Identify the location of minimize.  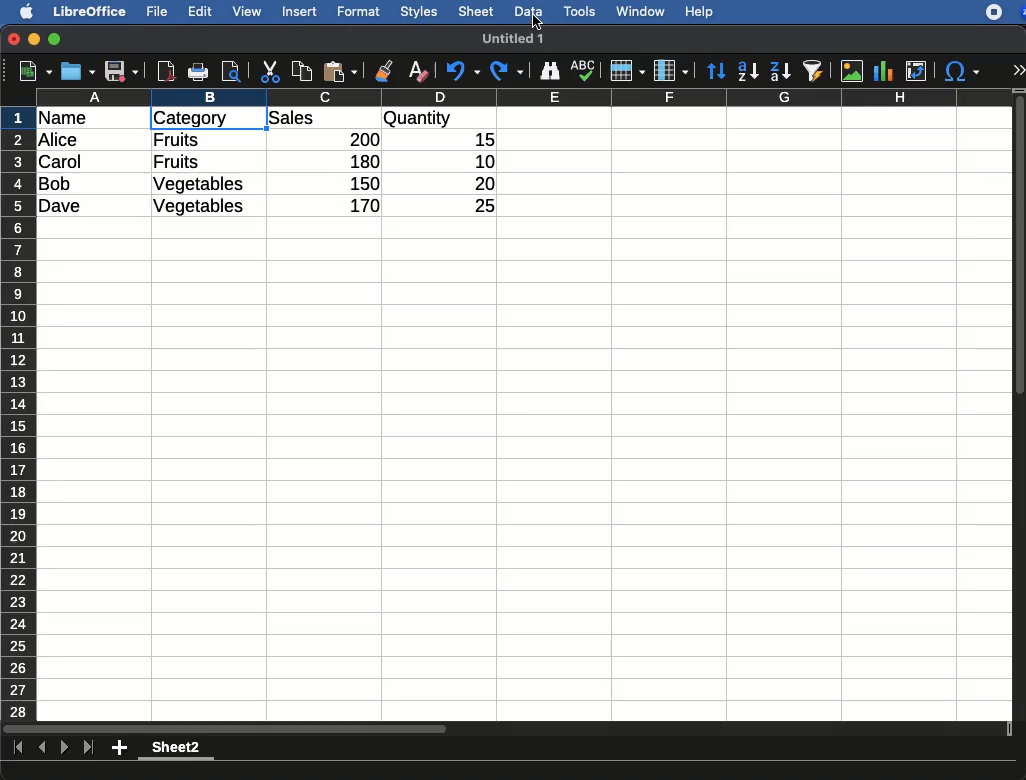
(35, 39).